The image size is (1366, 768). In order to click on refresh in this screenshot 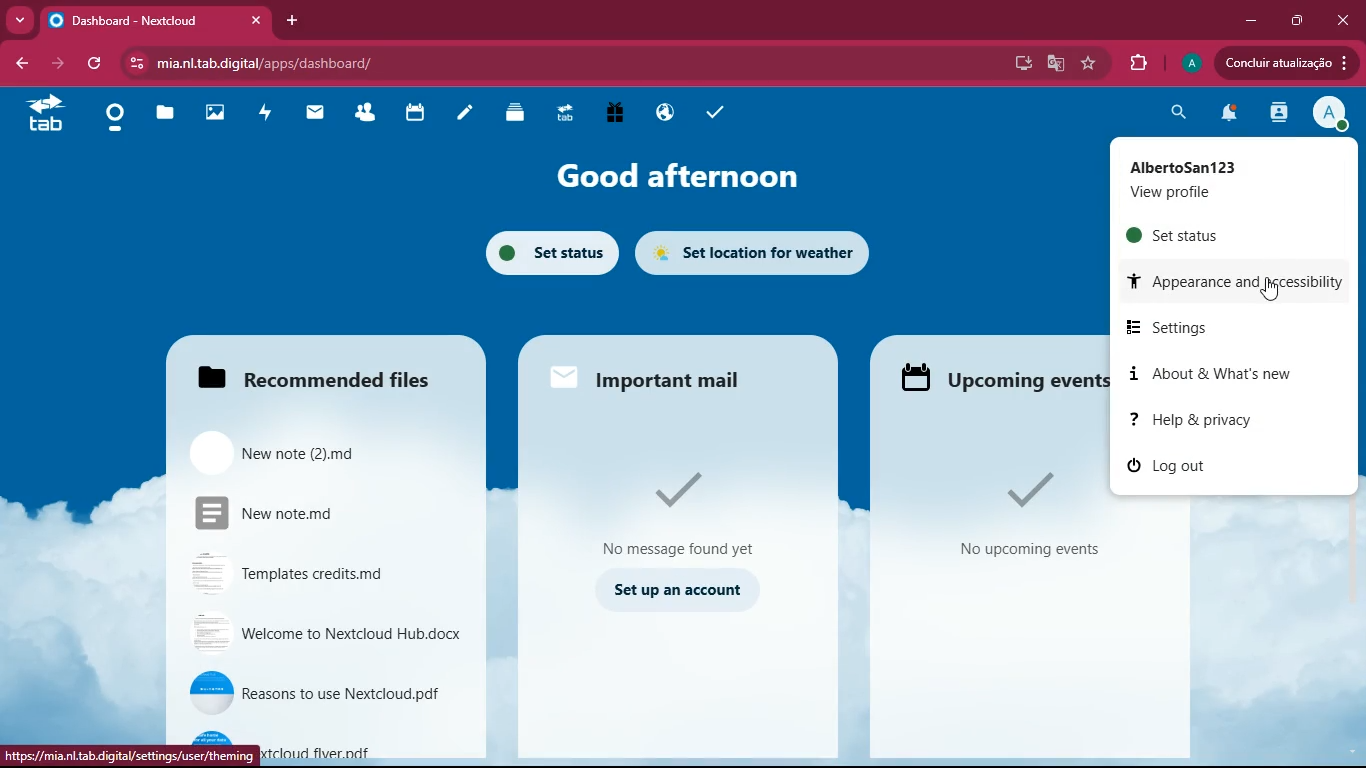, I will do `click(96, 66)`.